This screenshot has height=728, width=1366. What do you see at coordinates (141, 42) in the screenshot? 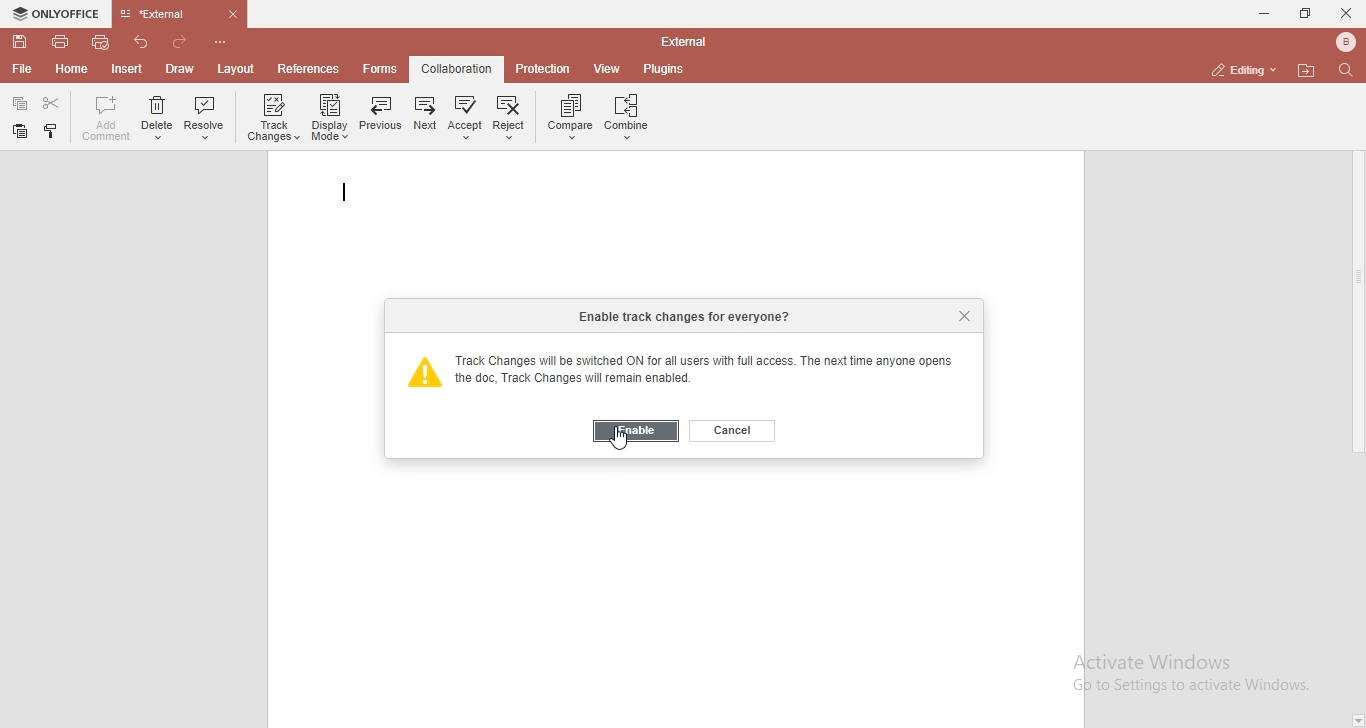
I see `undo` at bounding box center [141, 42].